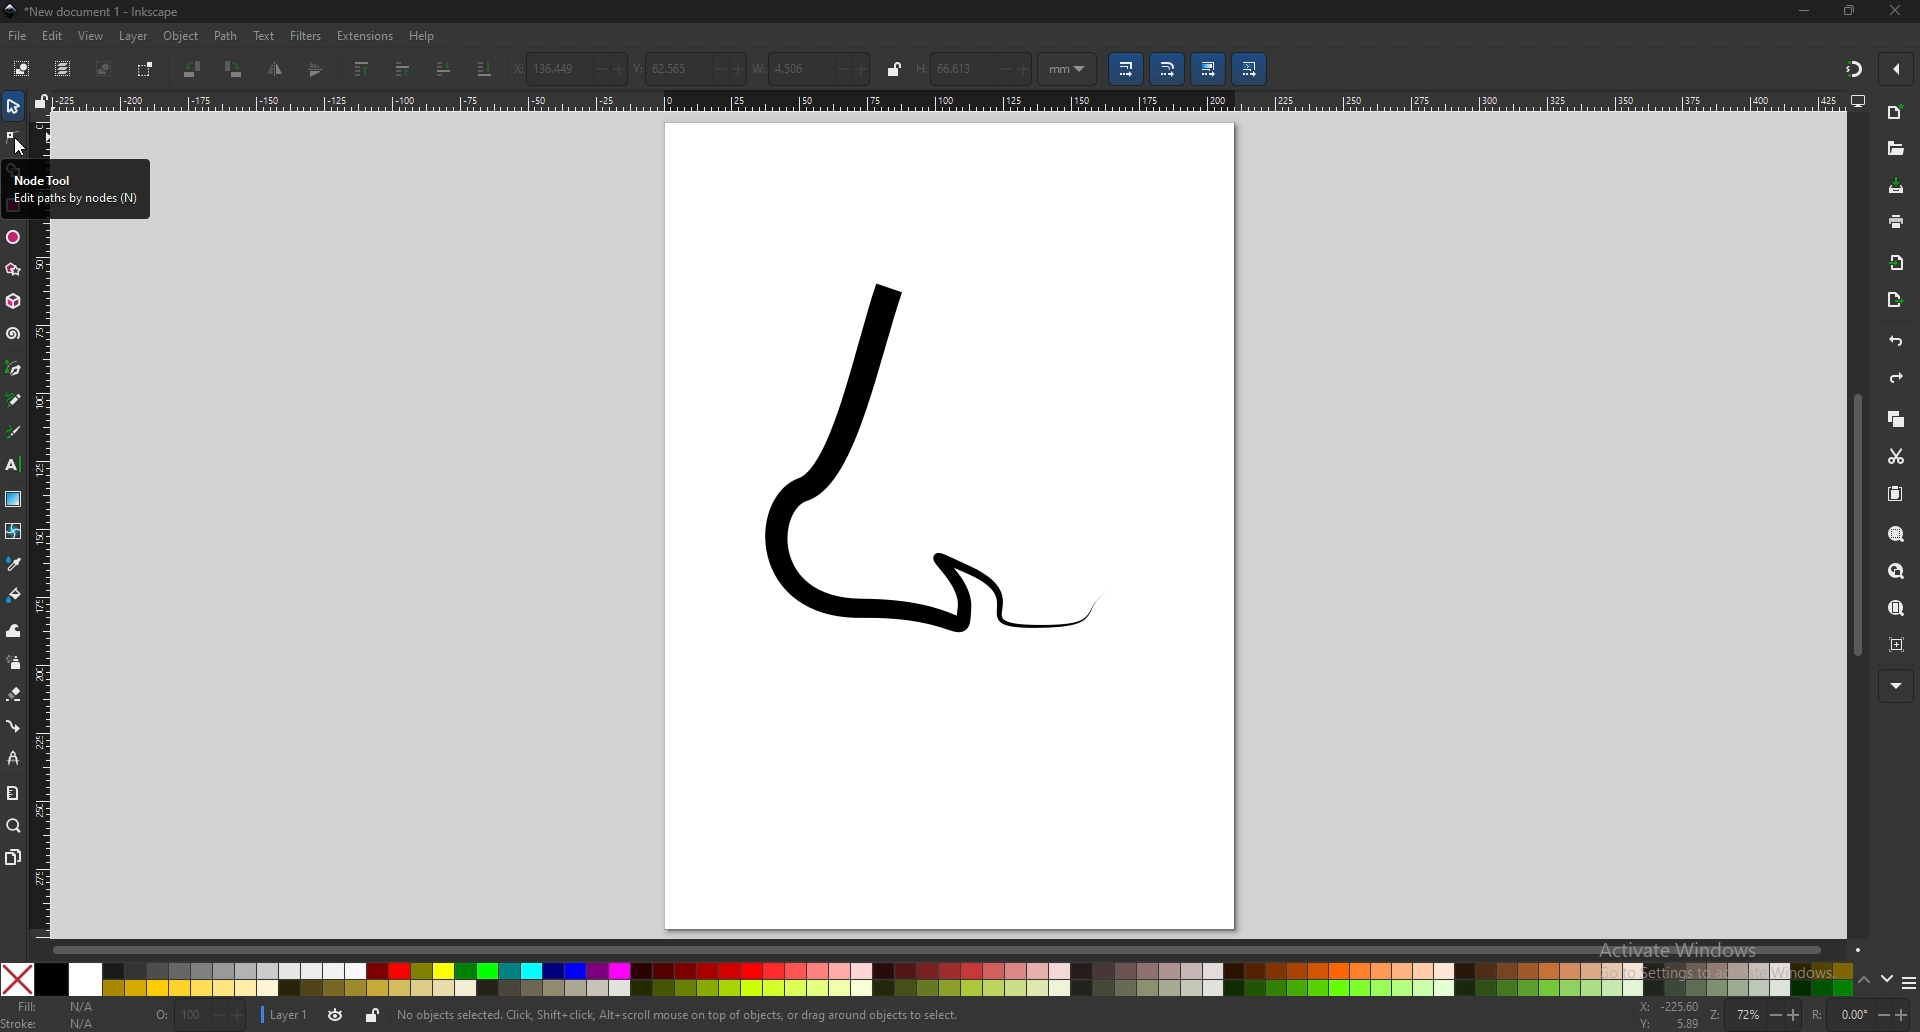 The image size is (1920, 1032). What do you see at coordinates (1894, 644) in the screenshot?
I see `zoom centre page` at bounding box center [1894, 644].